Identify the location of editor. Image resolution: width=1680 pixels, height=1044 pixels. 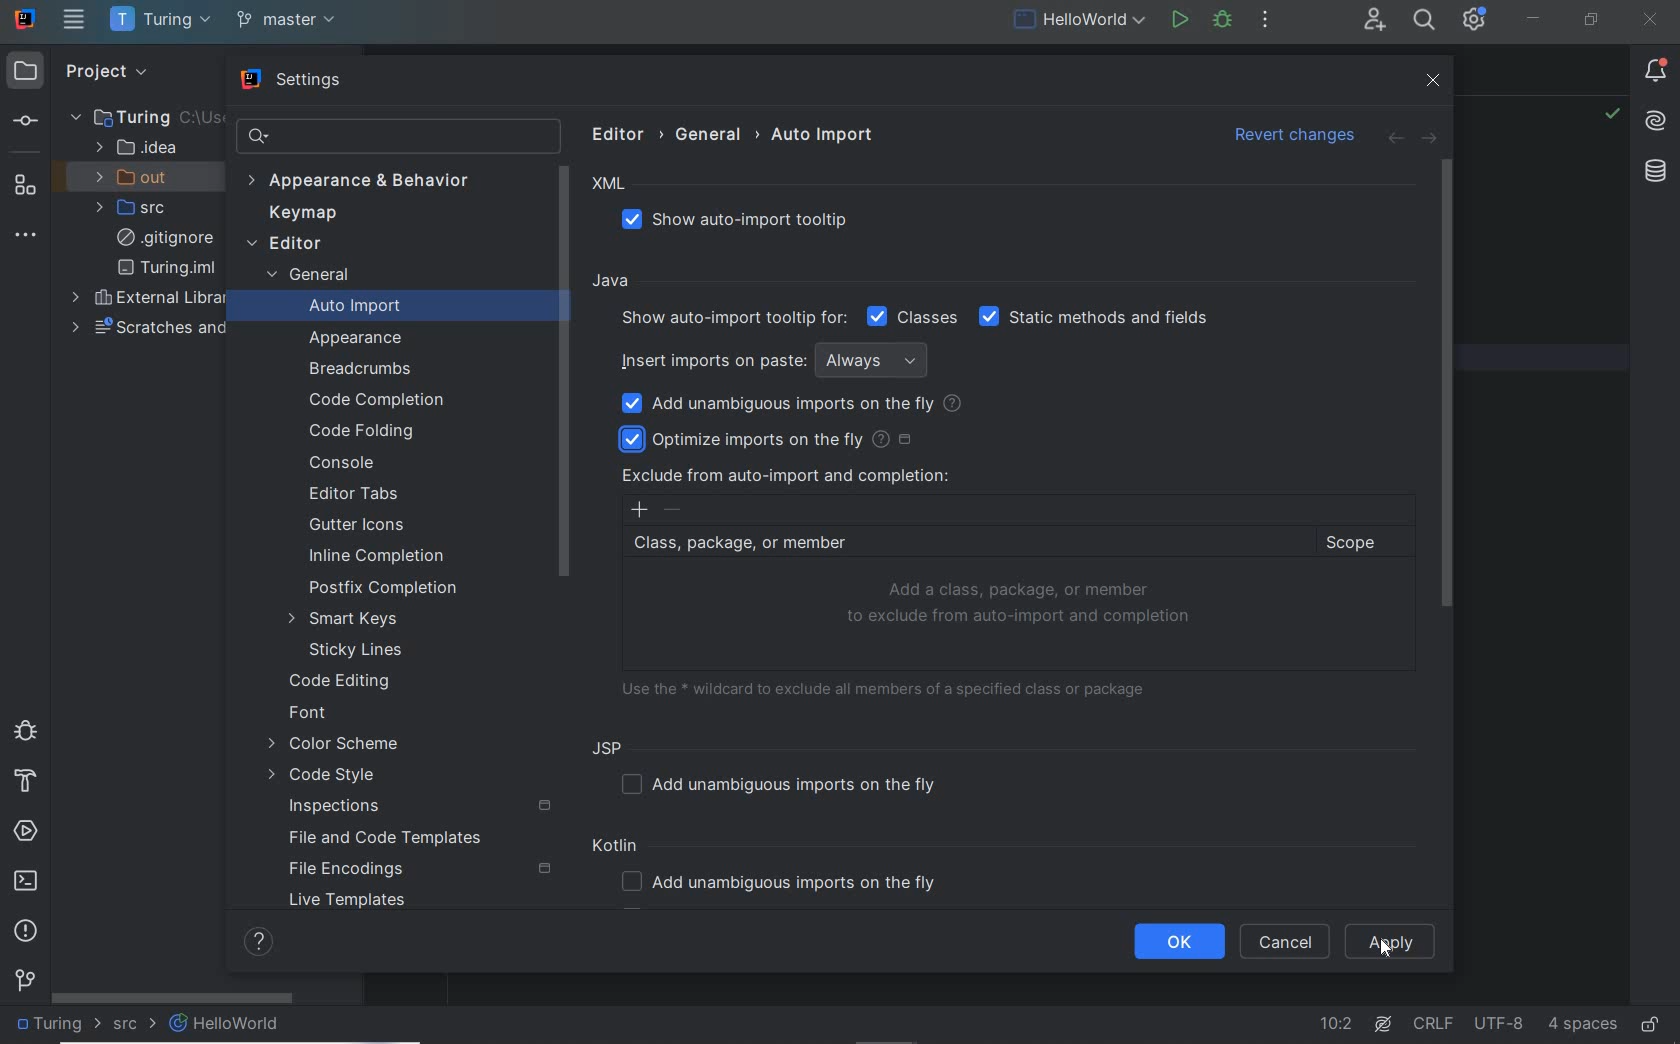
(623, 133).